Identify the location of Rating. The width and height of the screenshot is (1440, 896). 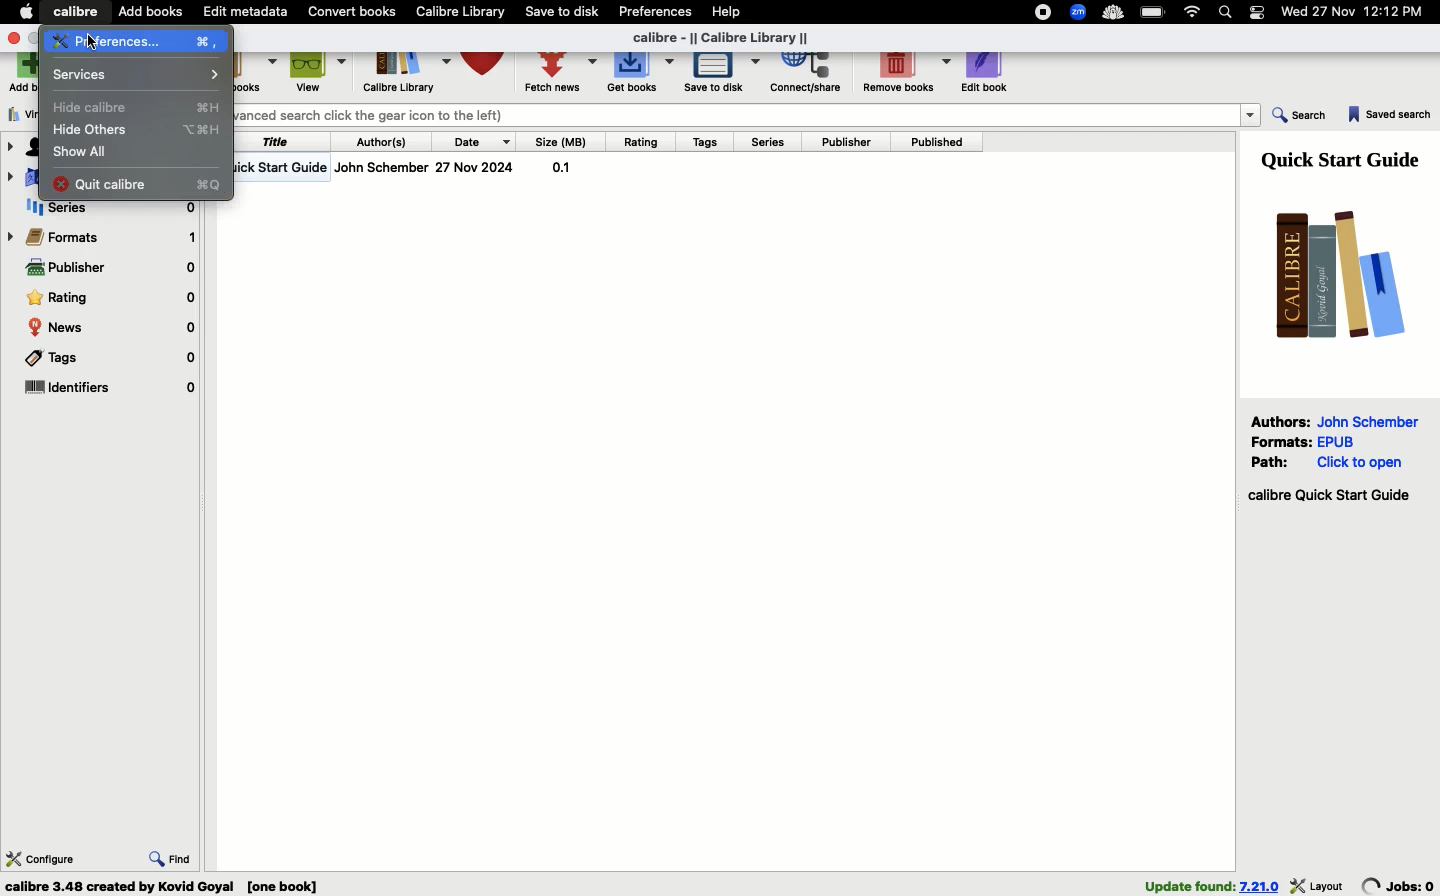
(111, 298).